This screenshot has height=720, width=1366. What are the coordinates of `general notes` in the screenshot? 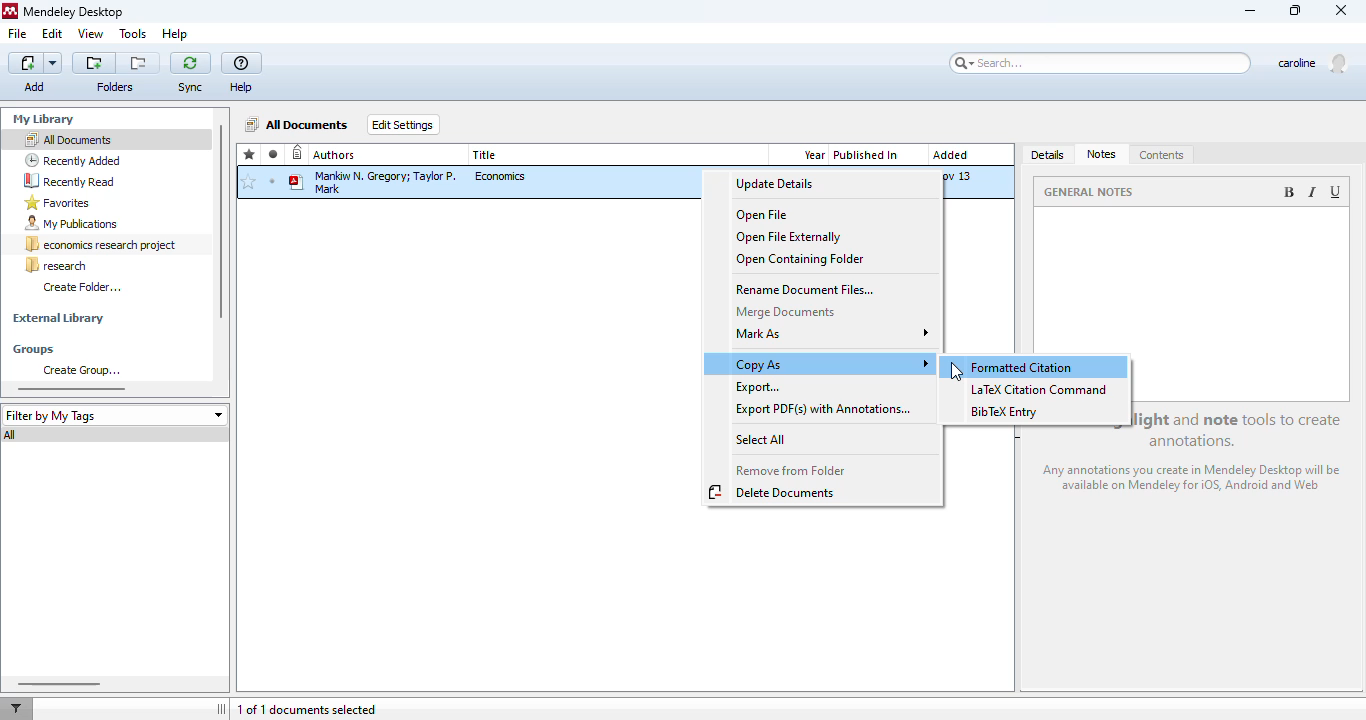 It's located at (1092, 191).